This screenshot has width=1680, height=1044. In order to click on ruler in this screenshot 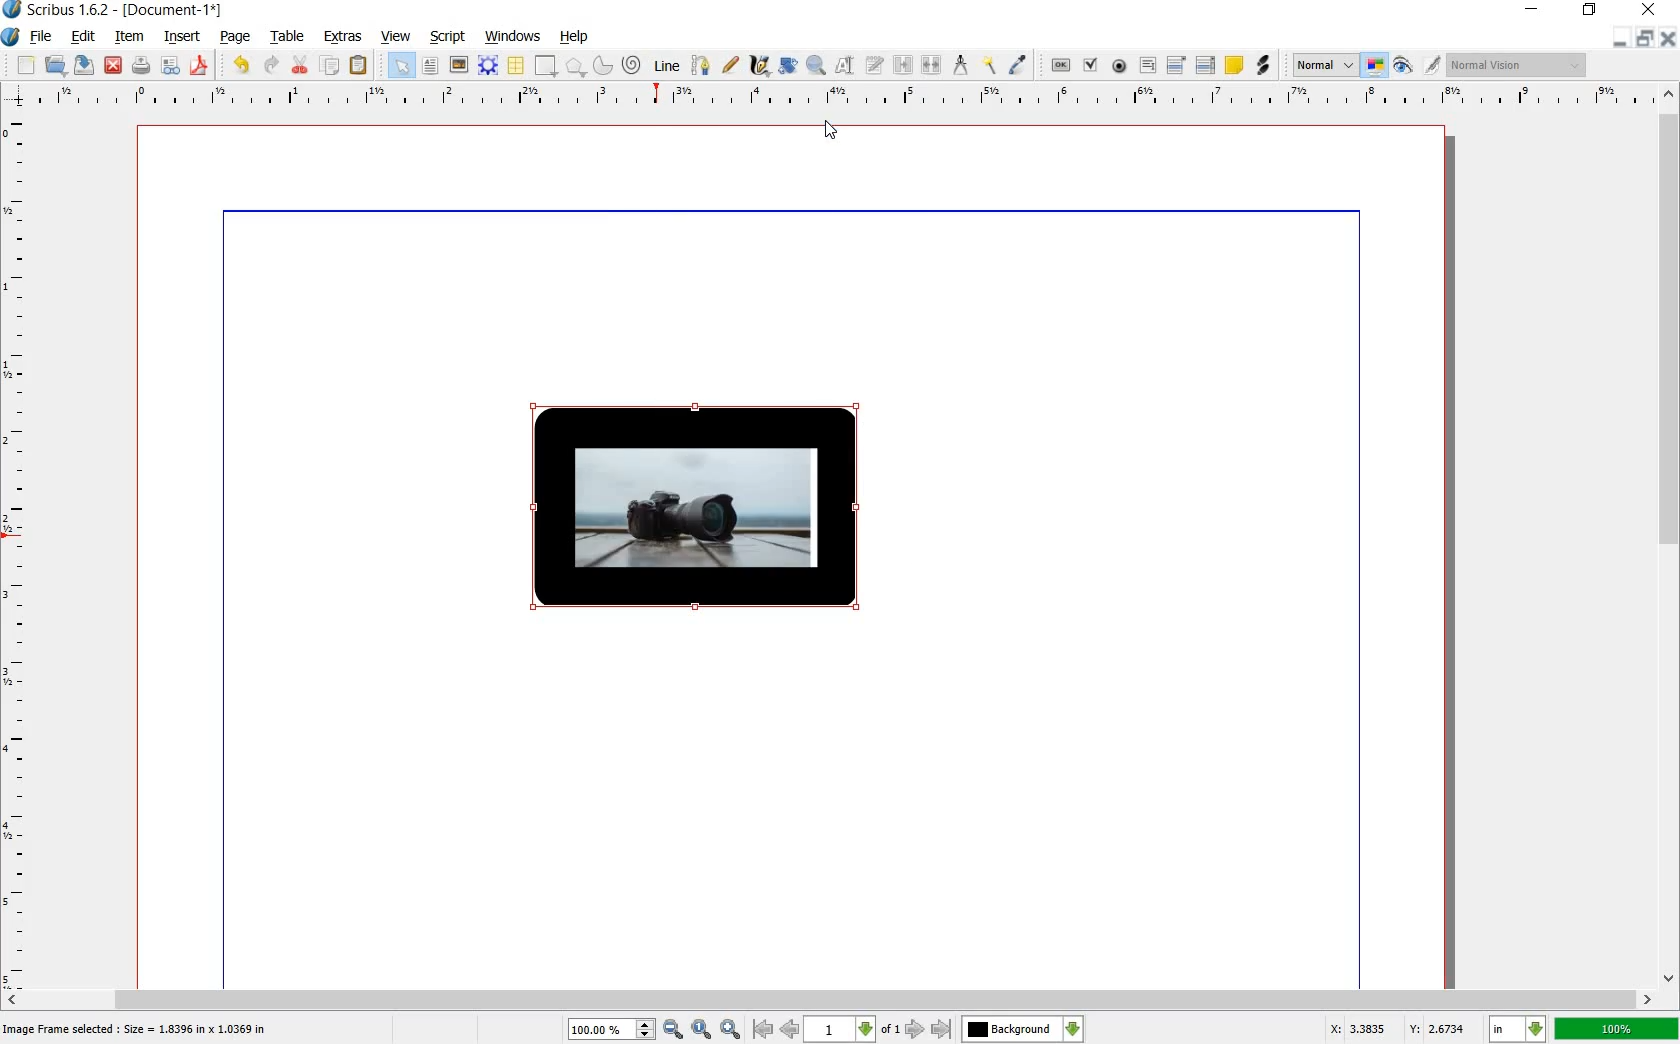, I will do `click(23, 550)`.